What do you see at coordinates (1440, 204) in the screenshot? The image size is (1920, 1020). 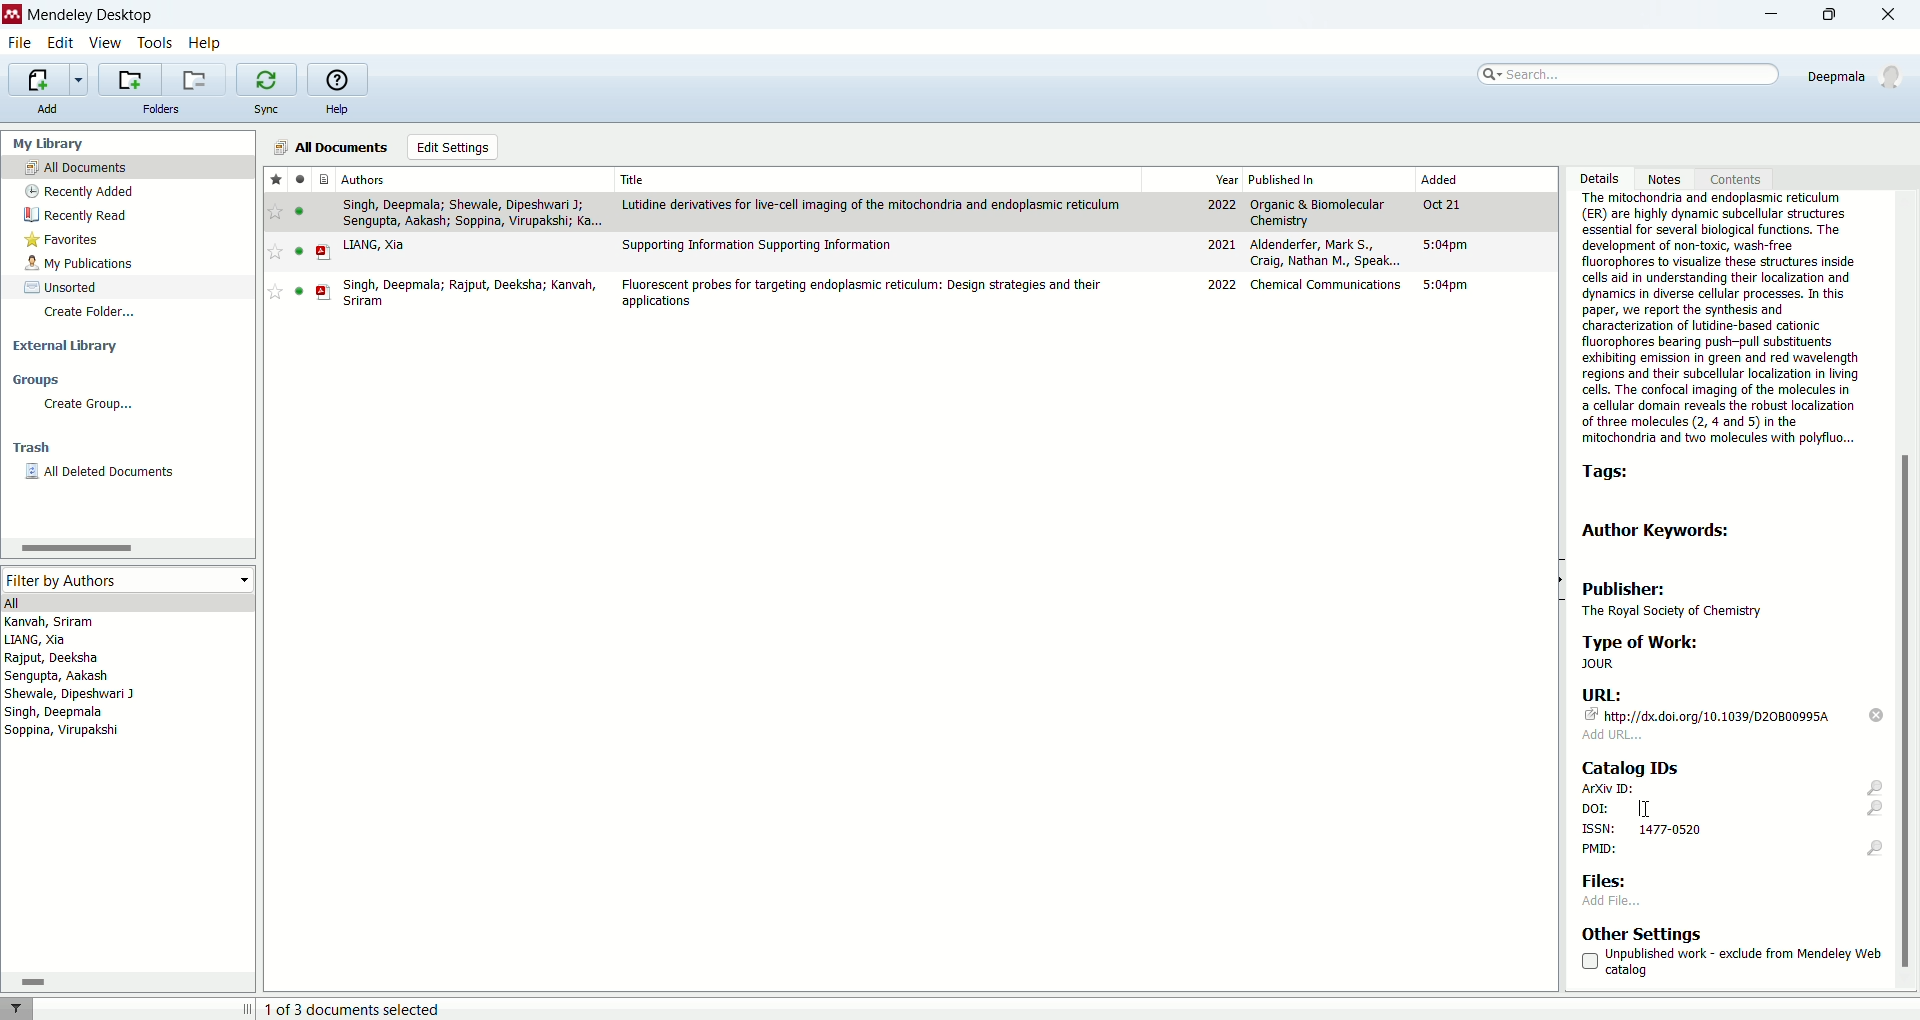 I see `Oct 21` at bounding box center [1440, 204].